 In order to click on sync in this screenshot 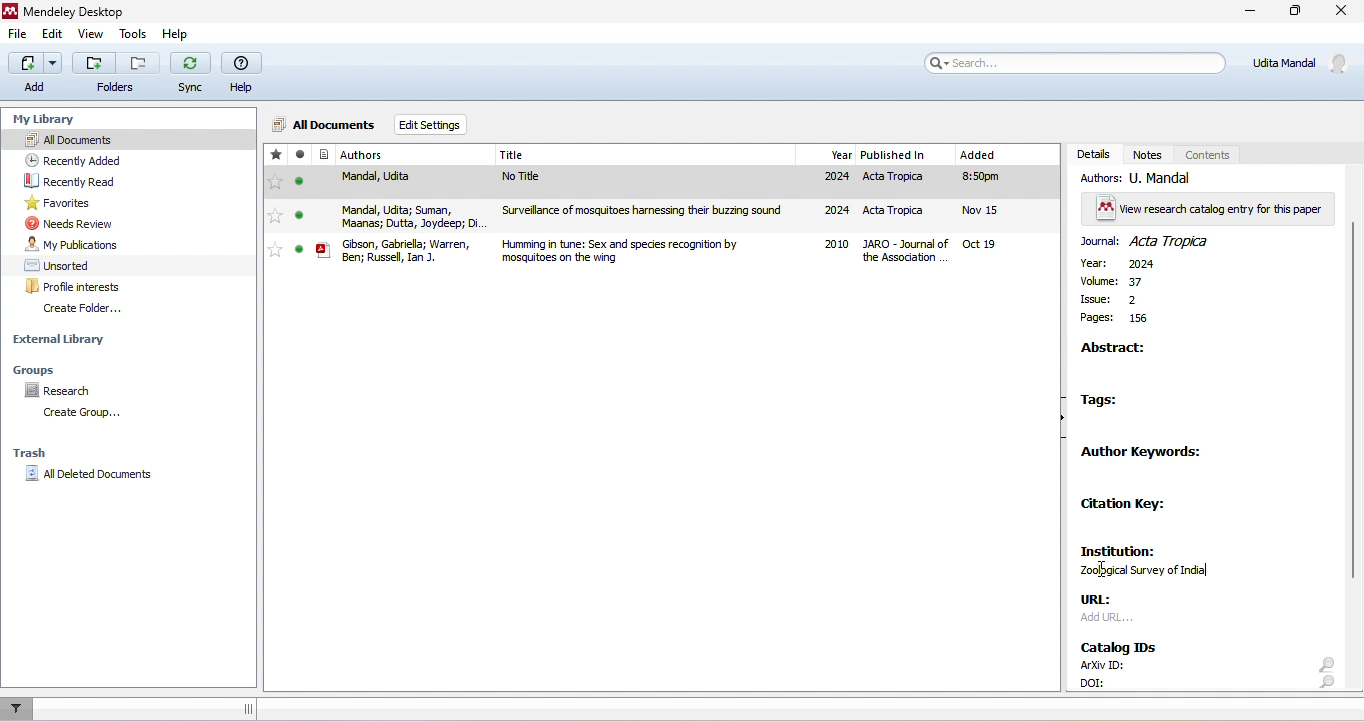, I will do `click(191, 74)`.